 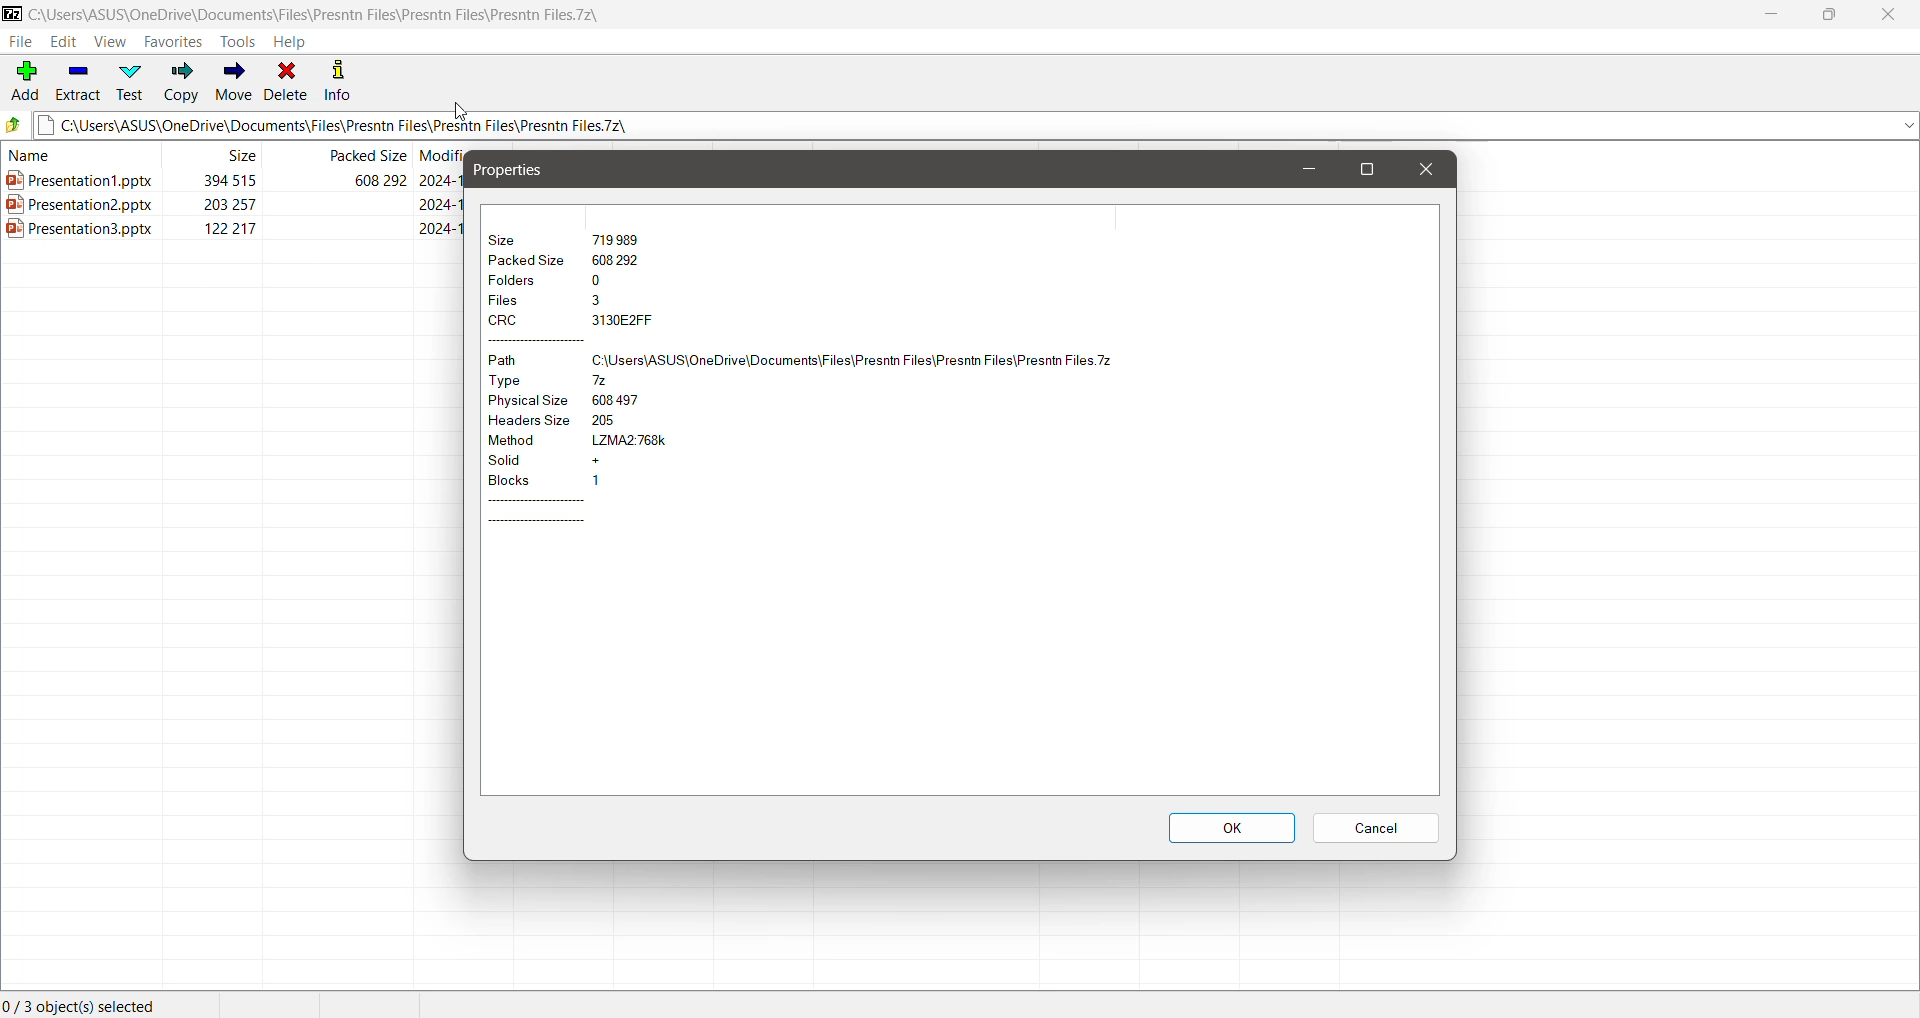 What do you see at coordinates (16, 124) in the screenshot?
I see `Move Up one level` at bounding box center [16, 124].